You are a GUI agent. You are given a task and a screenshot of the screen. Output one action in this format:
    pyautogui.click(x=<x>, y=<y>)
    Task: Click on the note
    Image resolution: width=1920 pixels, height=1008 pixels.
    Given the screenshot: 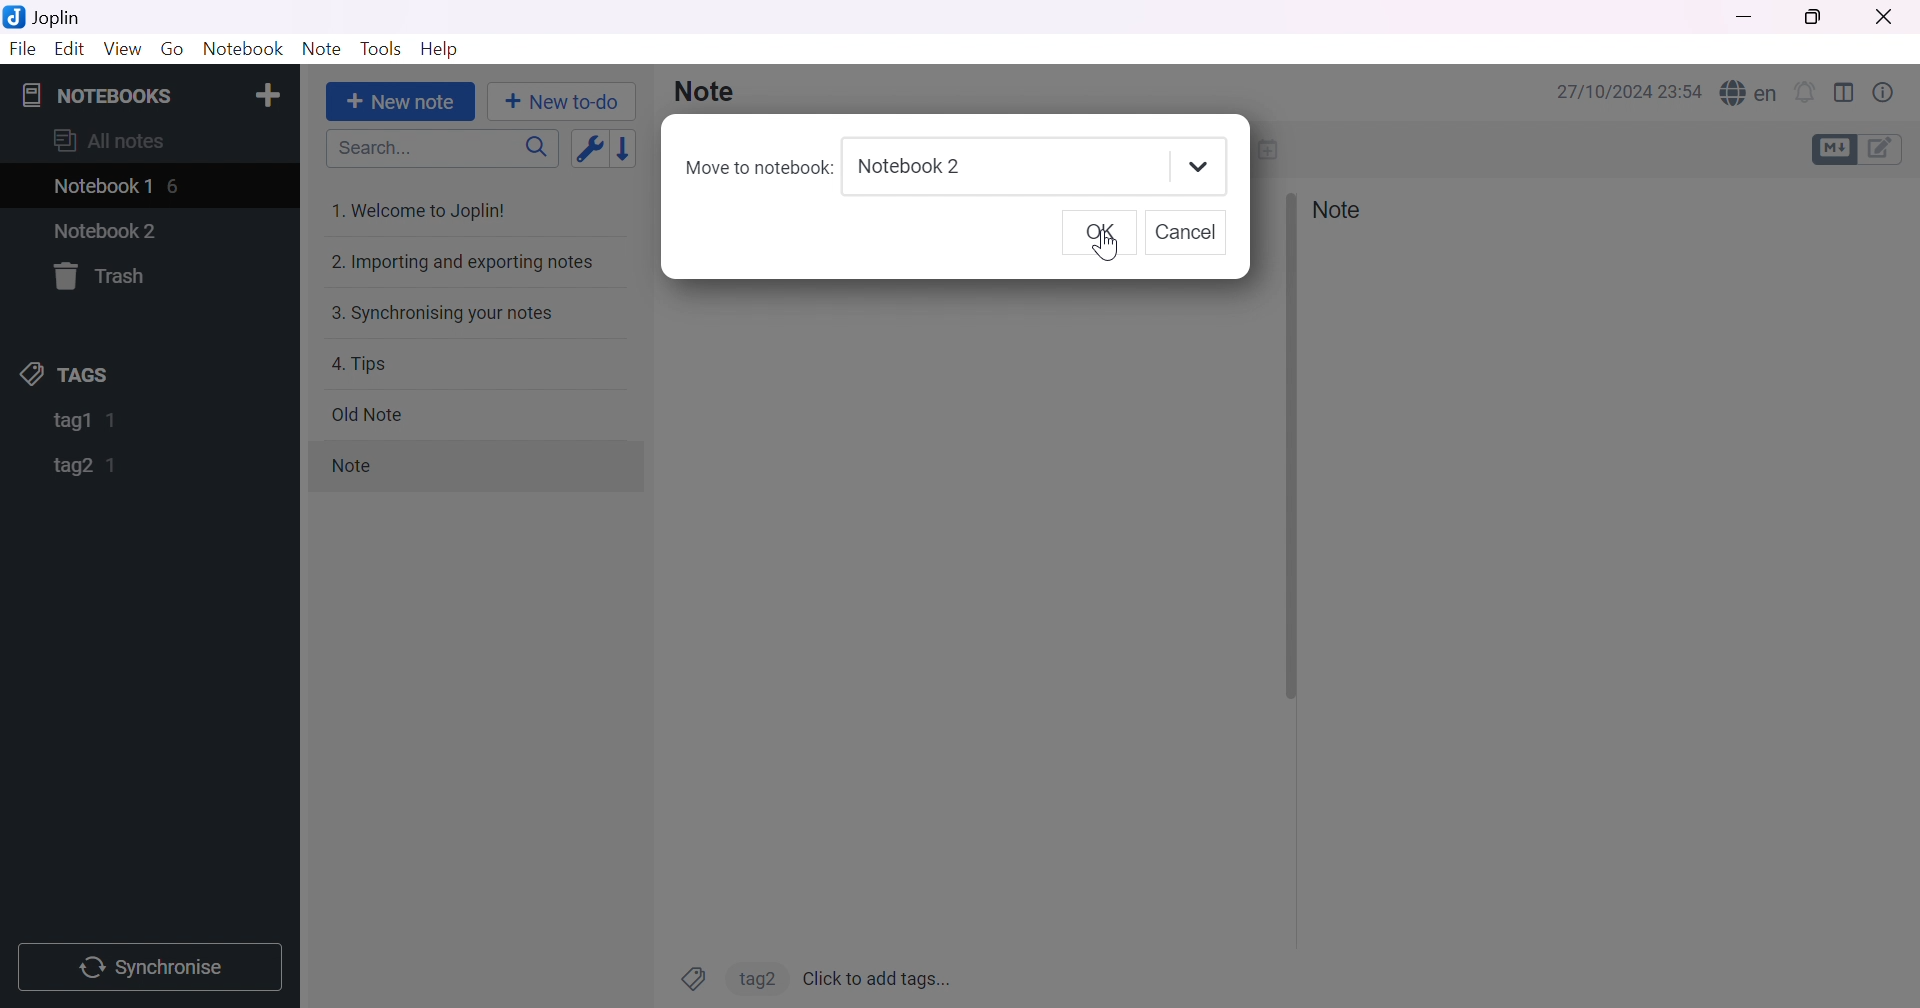 What is the action you would take?
    pyautogui.click(x=379, y=467)
    